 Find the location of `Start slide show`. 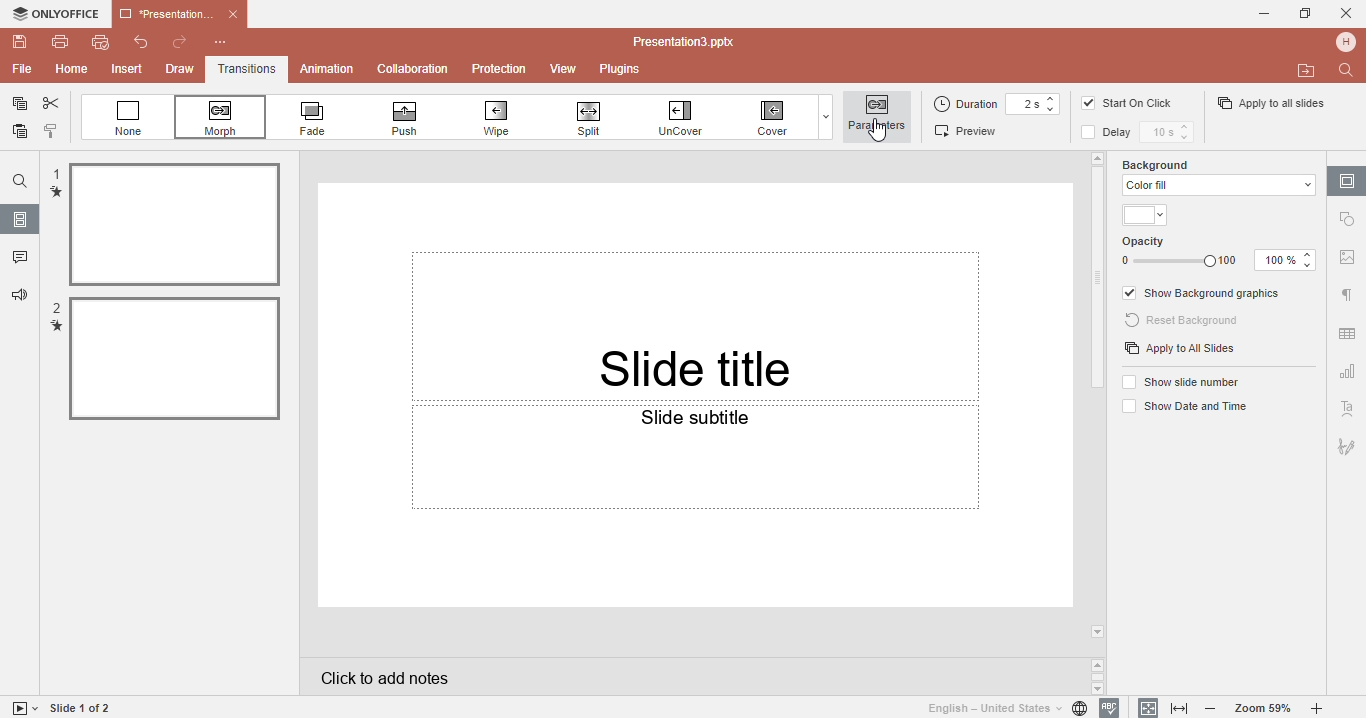

Start slide show is located at coordinates (21, 708).